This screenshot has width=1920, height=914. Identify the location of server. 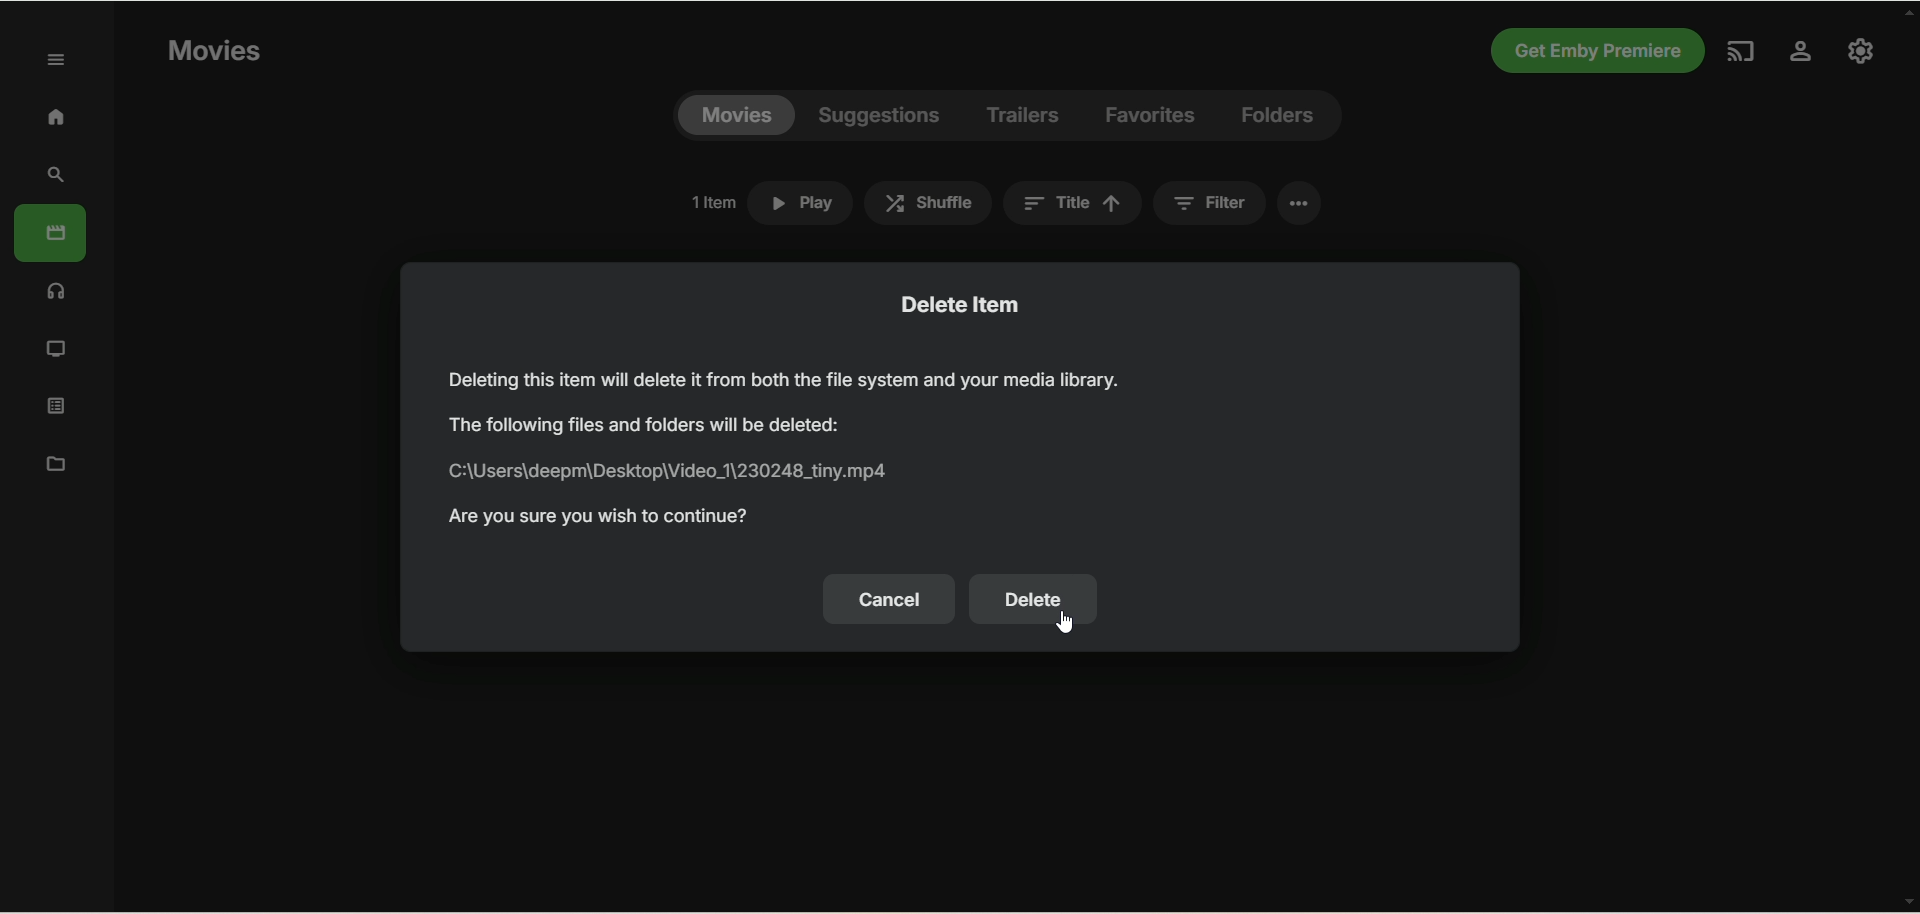
(1801, 54).